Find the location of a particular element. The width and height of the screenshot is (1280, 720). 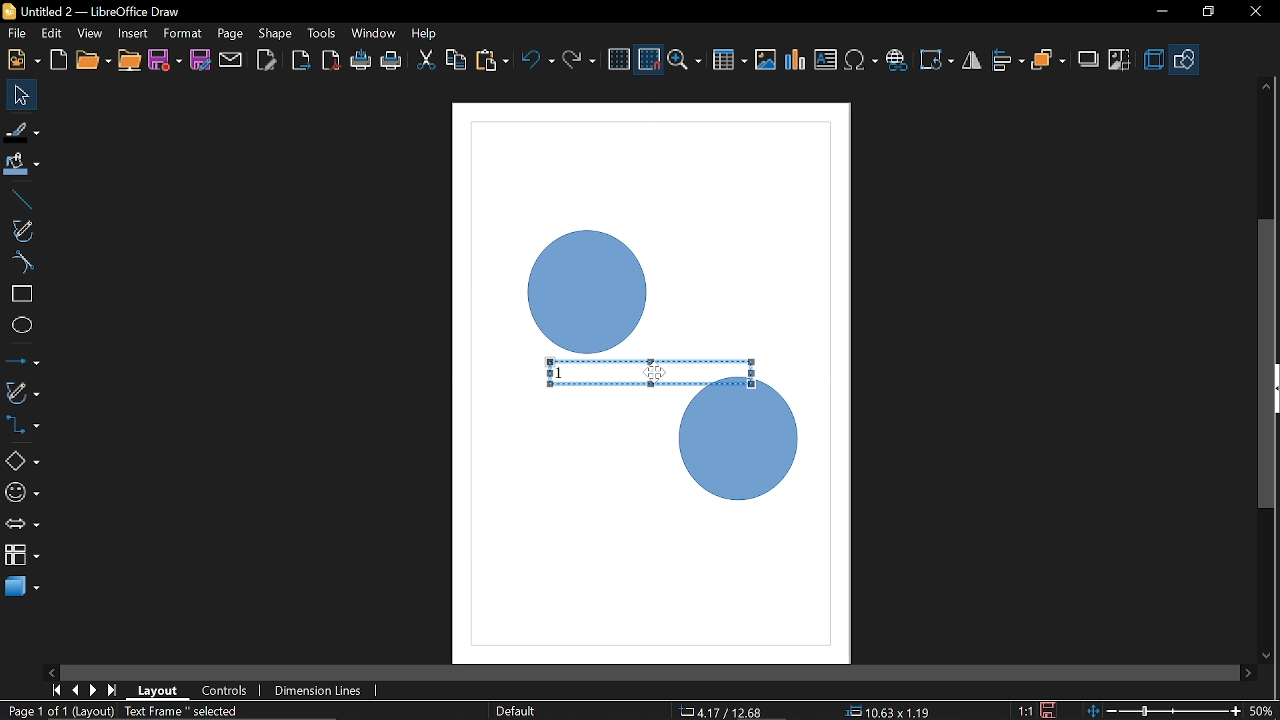

Rotate is located at coordinates (938, 60).